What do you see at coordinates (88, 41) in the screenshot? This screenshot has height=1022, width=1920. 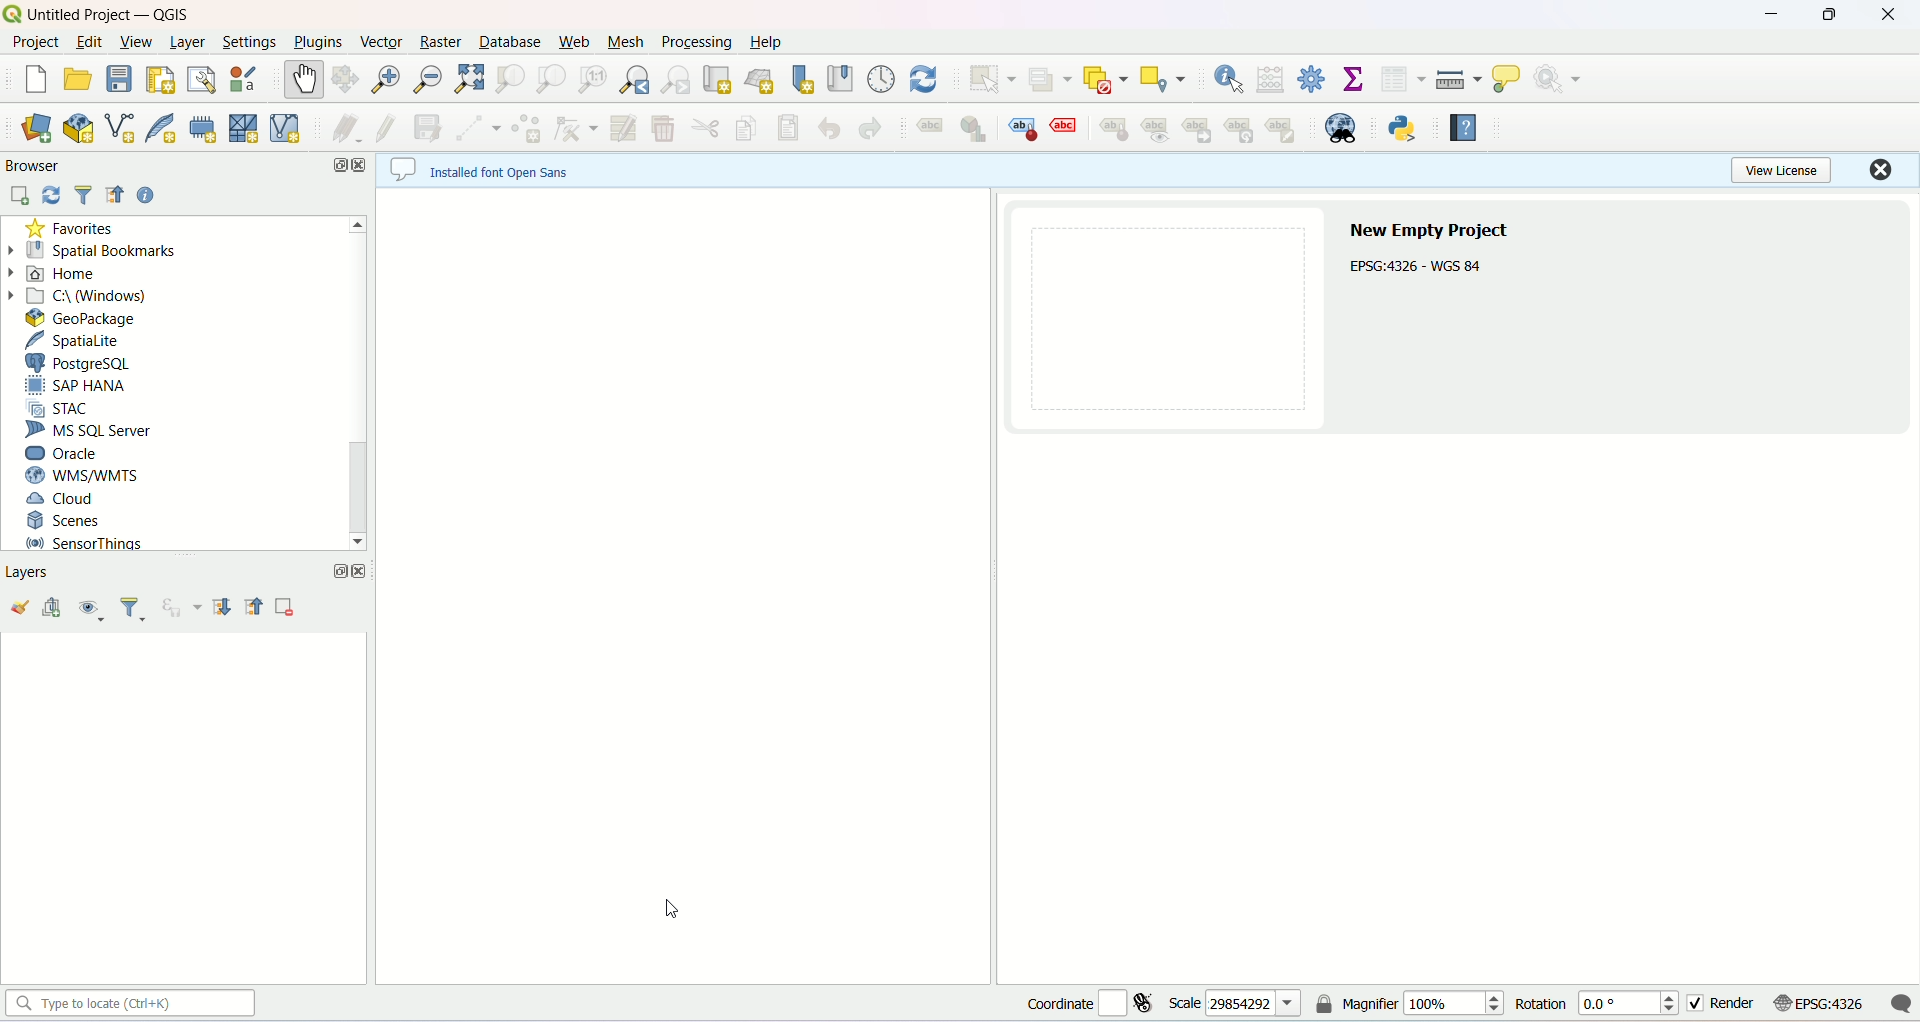 I see `edit` at bounding box center [88, 41].